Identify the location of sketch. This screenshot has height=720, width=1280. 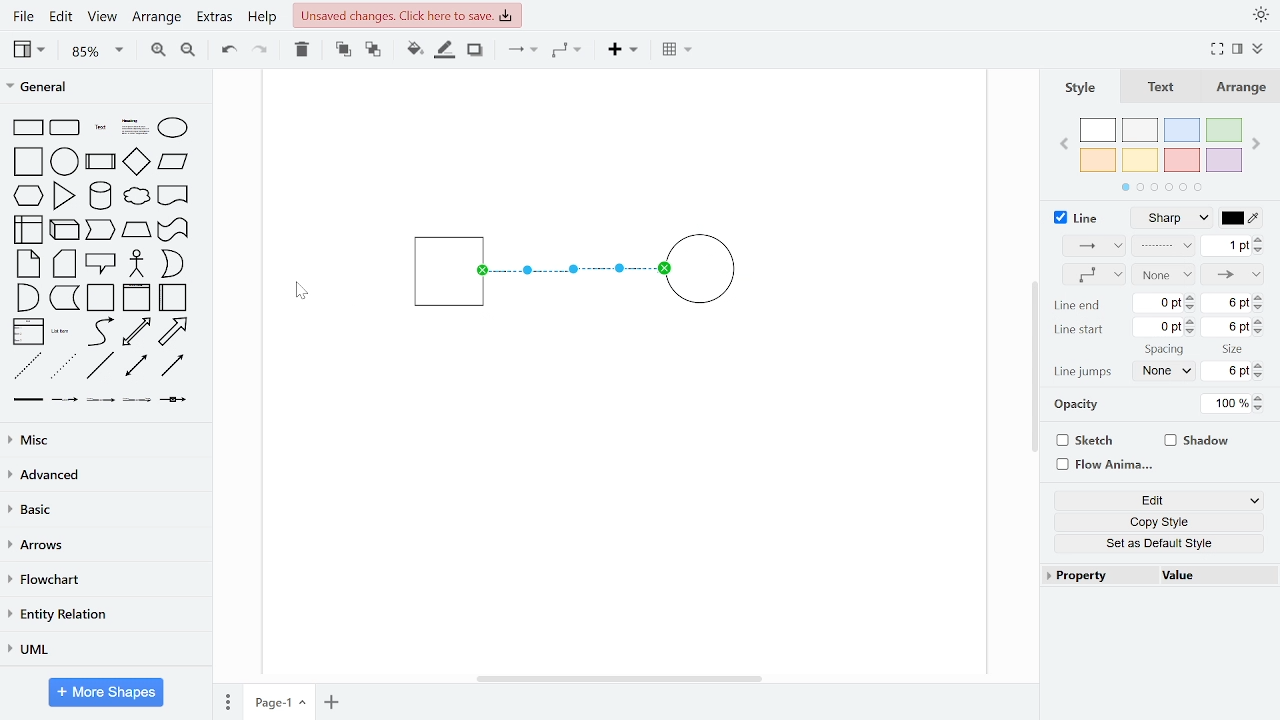
(1082, 441).